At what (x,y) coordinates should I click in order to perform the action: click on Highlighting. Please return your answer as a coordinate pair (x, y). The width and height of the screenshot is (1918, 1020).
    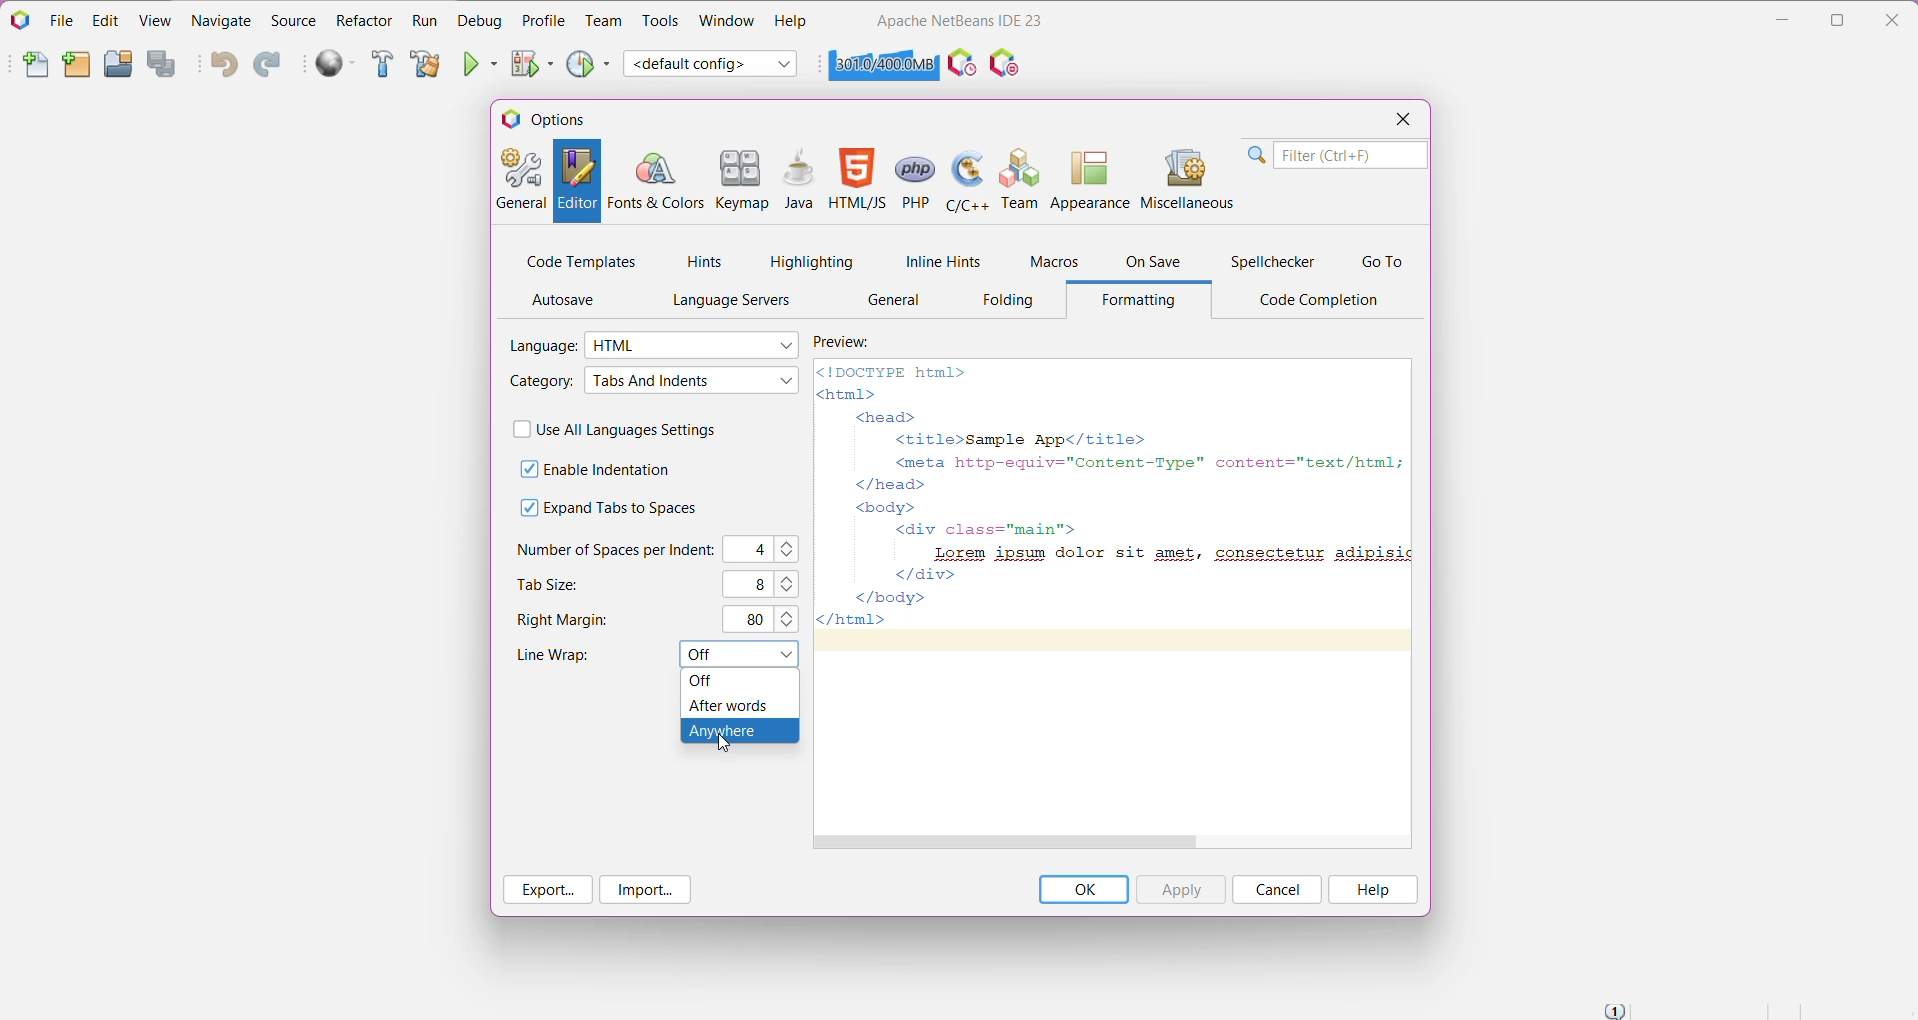
    Looking at the image, I should click on (812, 261).